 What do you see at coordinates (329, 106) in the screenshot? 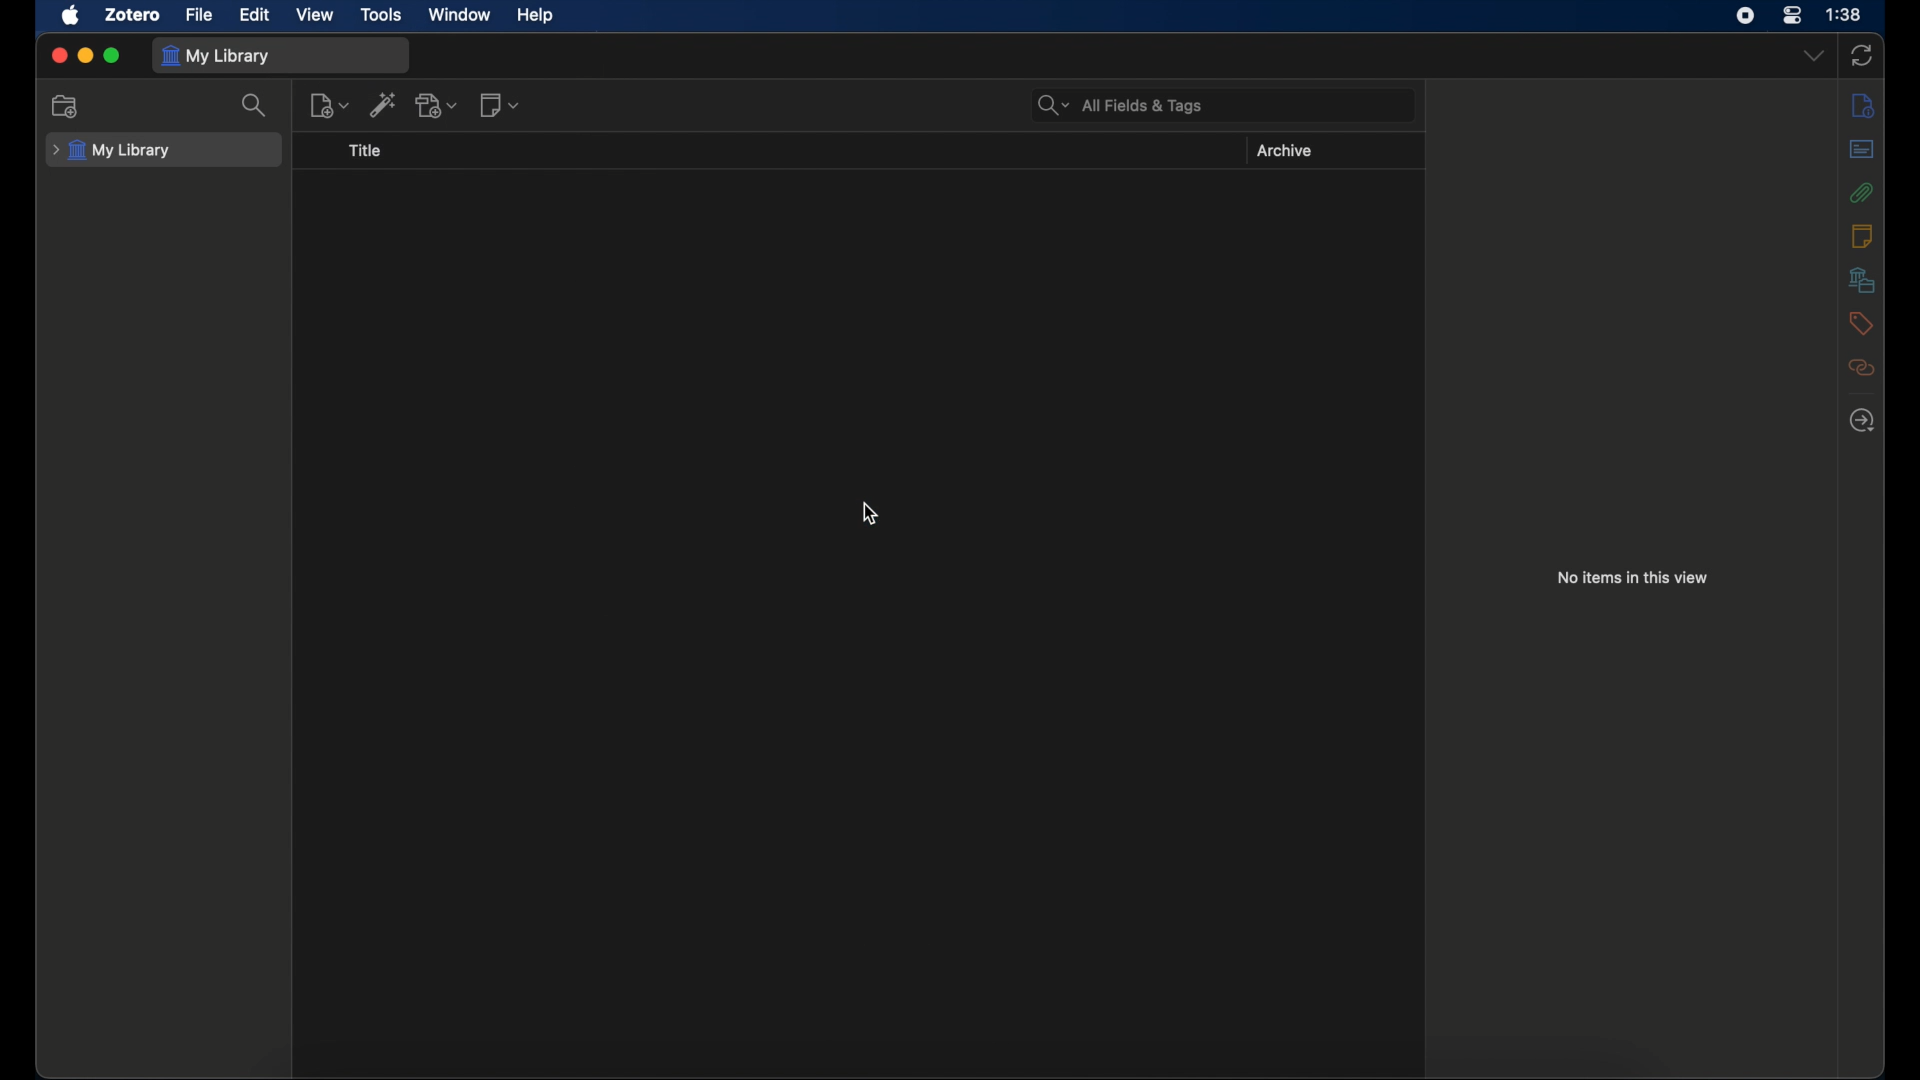
I see `new item` at bounding box center [329, 106].